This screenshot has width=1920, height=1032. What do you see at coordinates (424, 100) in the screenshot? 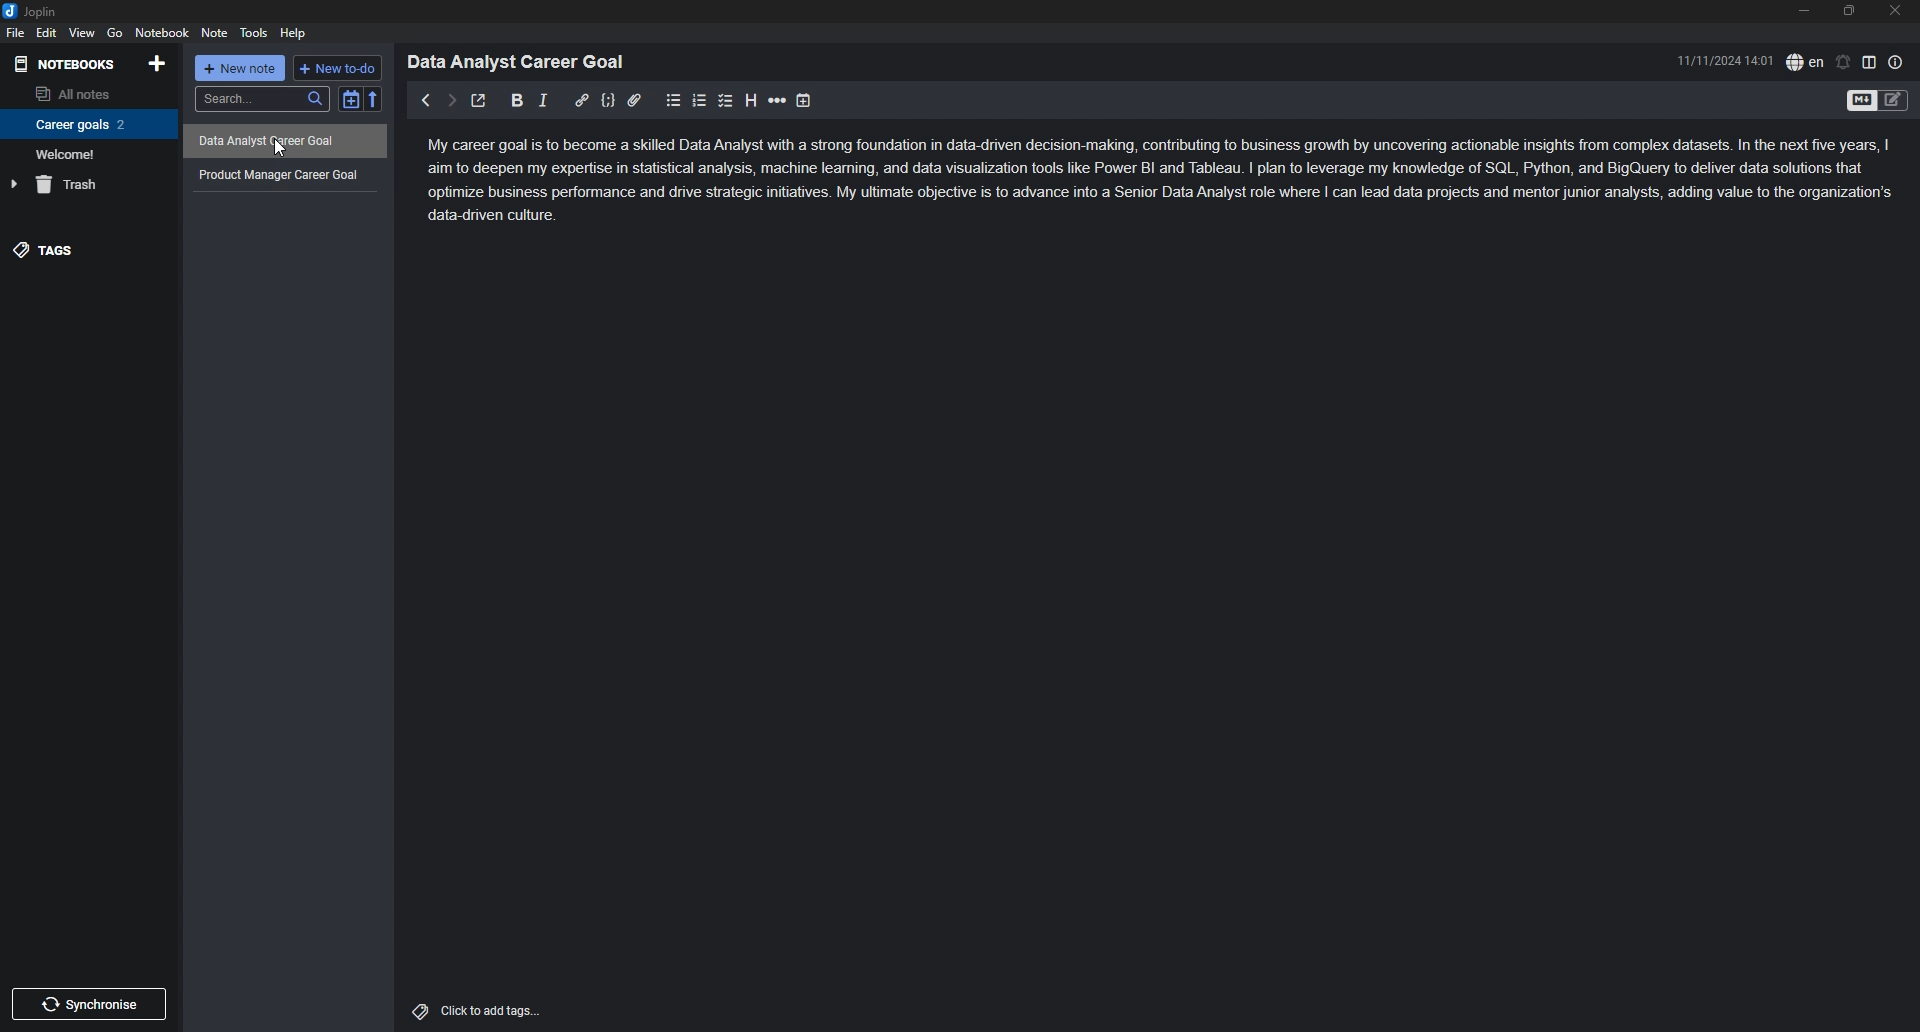
I see `previous` at bounding box center [424, 100].